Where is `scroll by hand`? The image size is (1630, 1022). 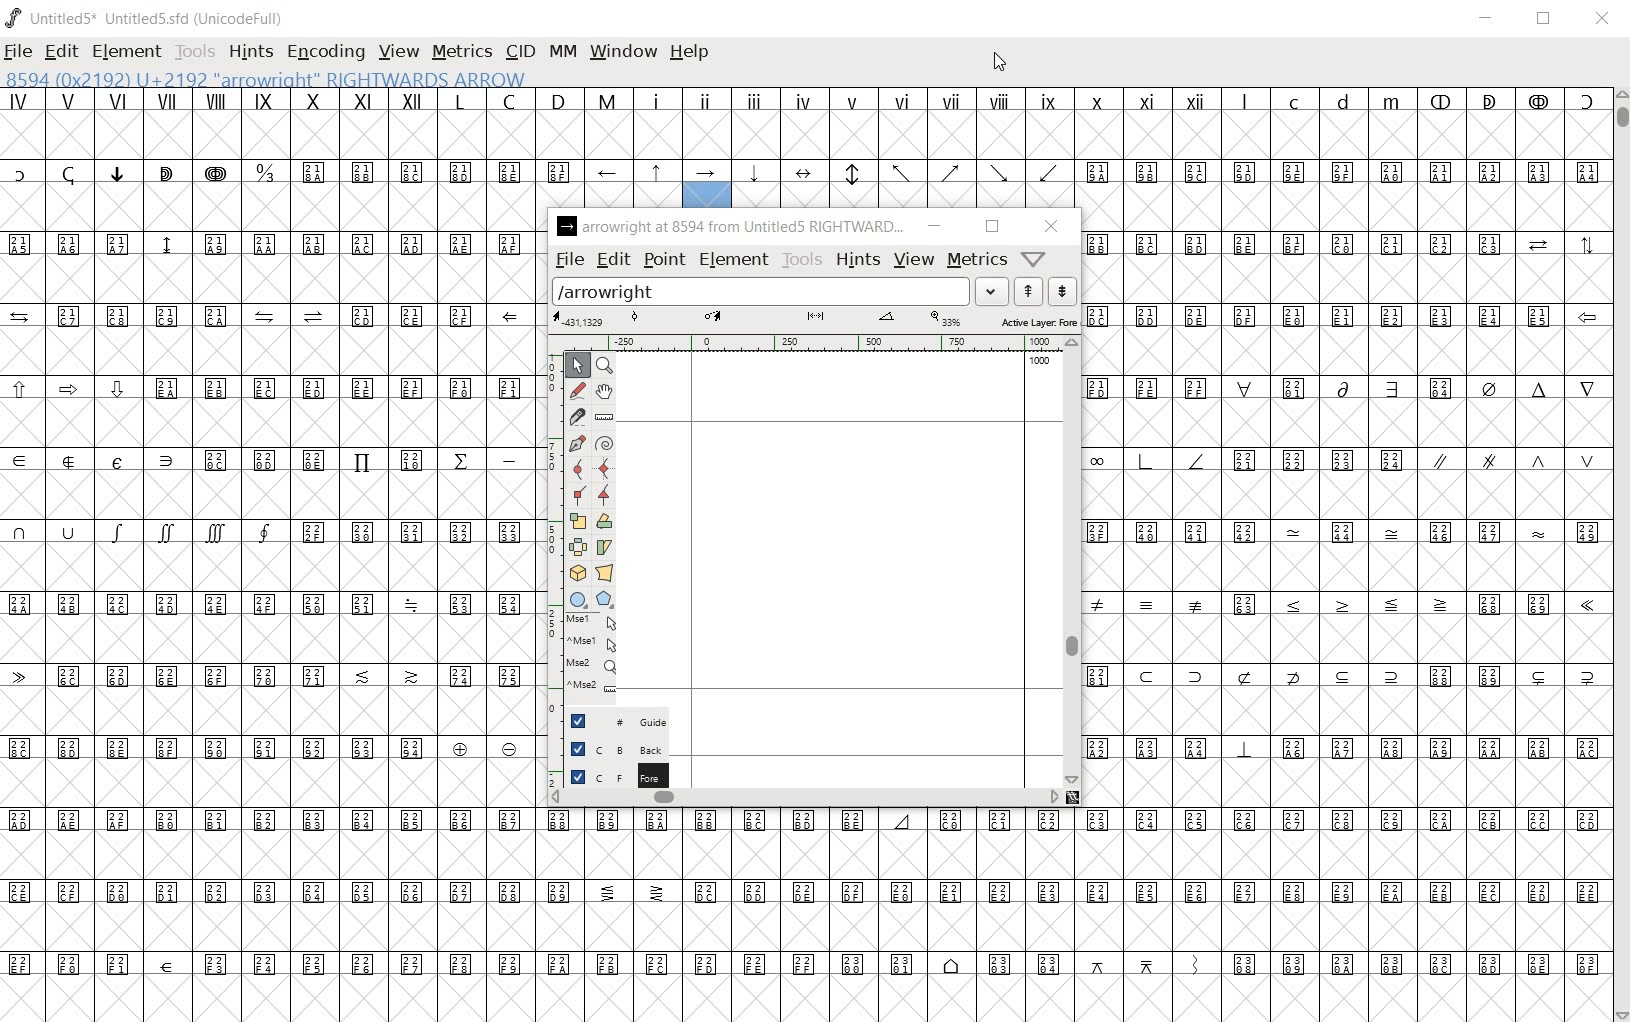
scroll by hand is located at coordinates (604, 393).